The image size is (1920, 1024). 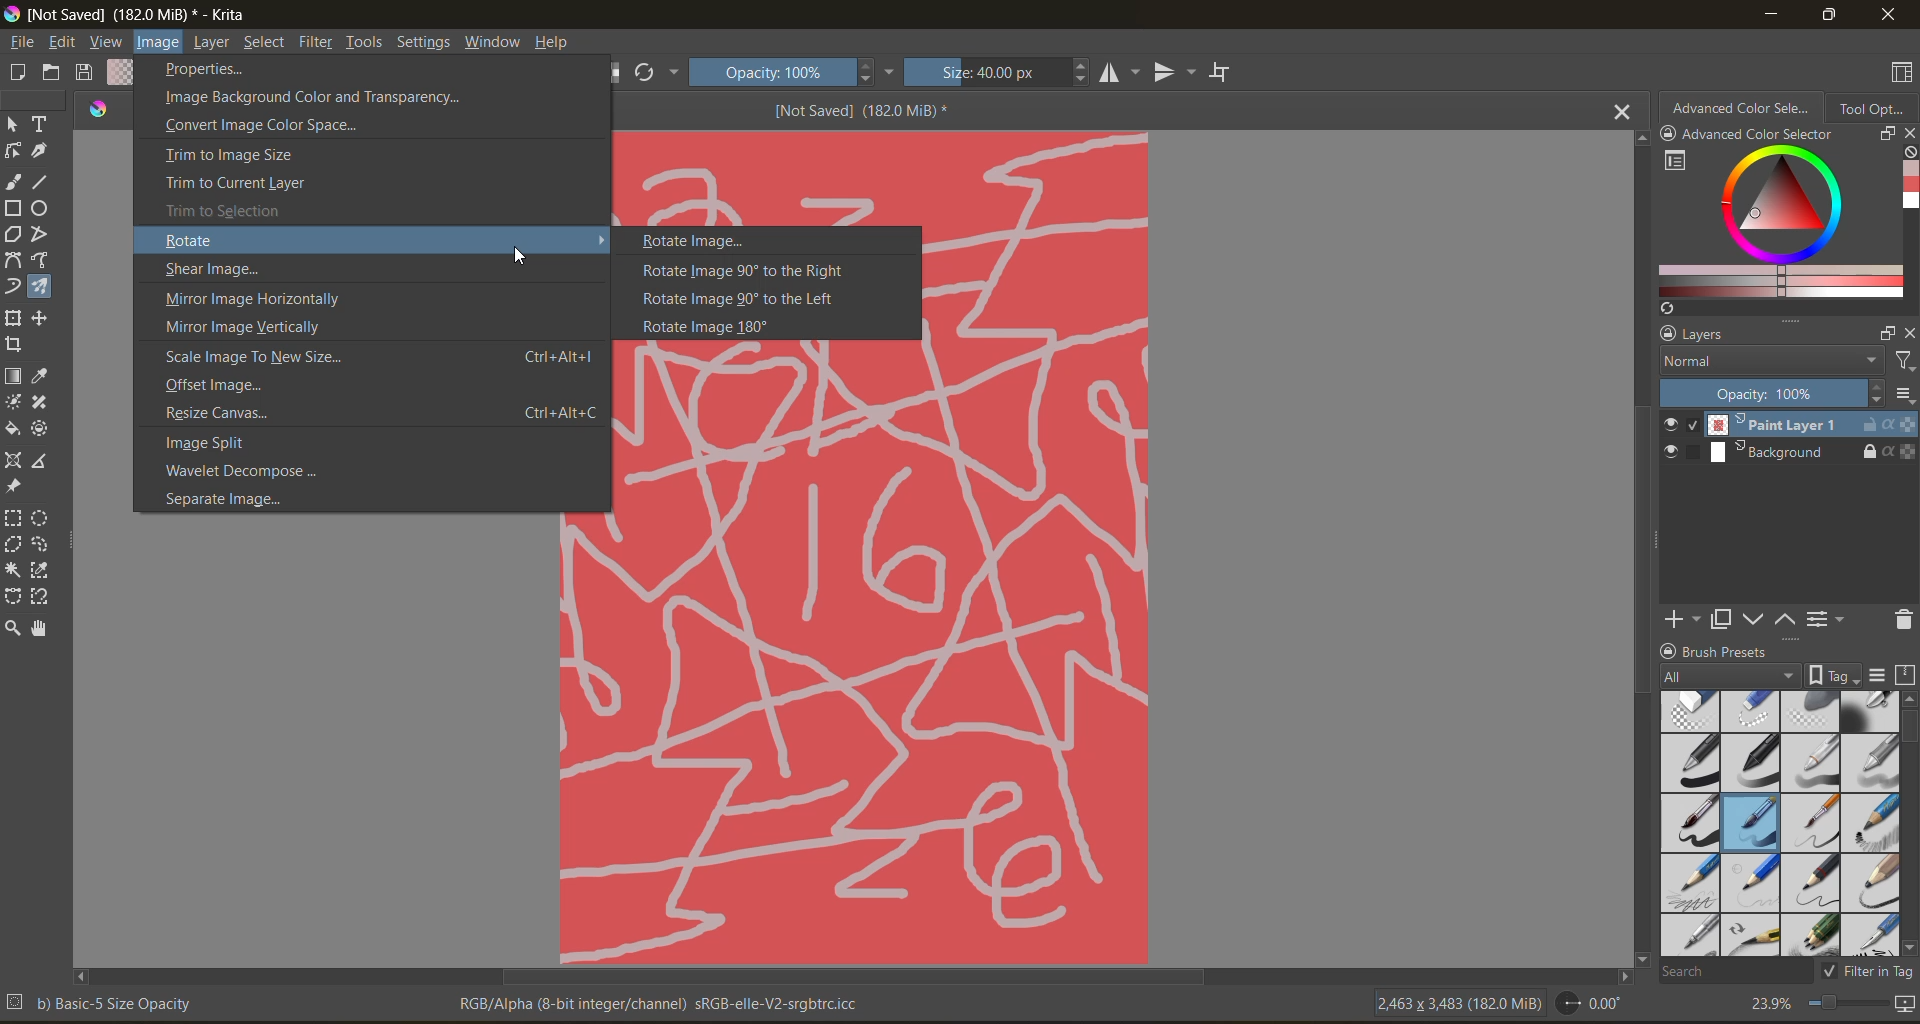 I want to click on close, so click(x=1891, y=16).